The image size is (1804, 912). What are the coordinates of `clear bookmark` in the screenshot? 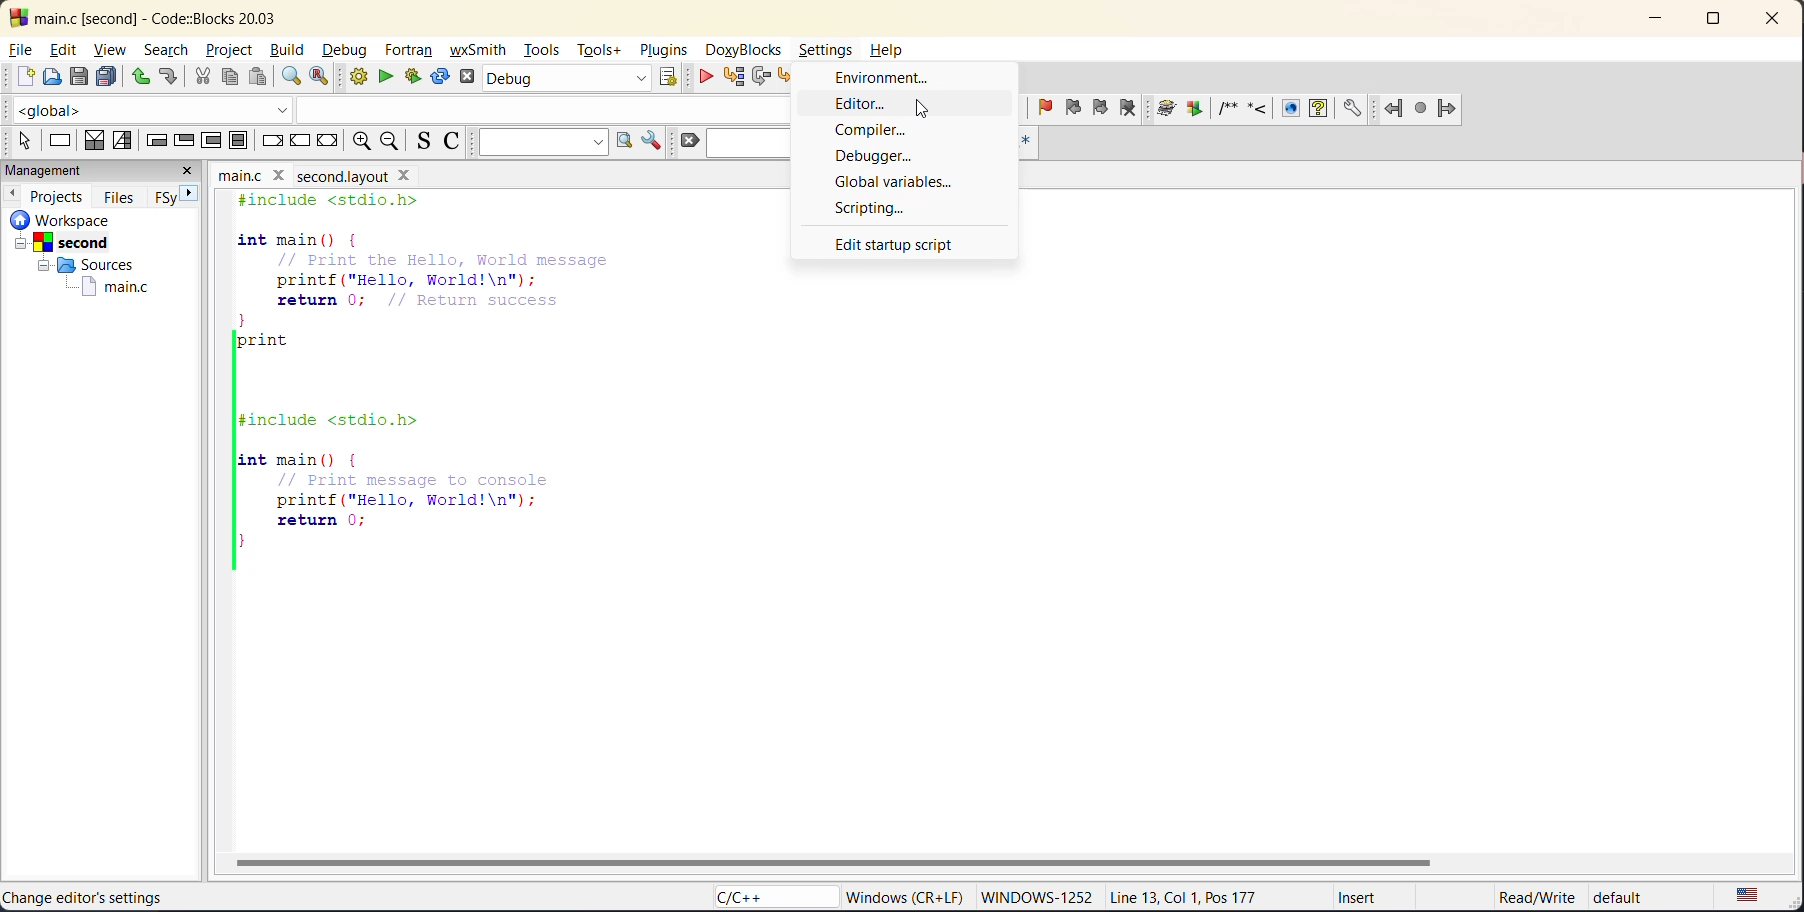 It's located at (1136, 110).